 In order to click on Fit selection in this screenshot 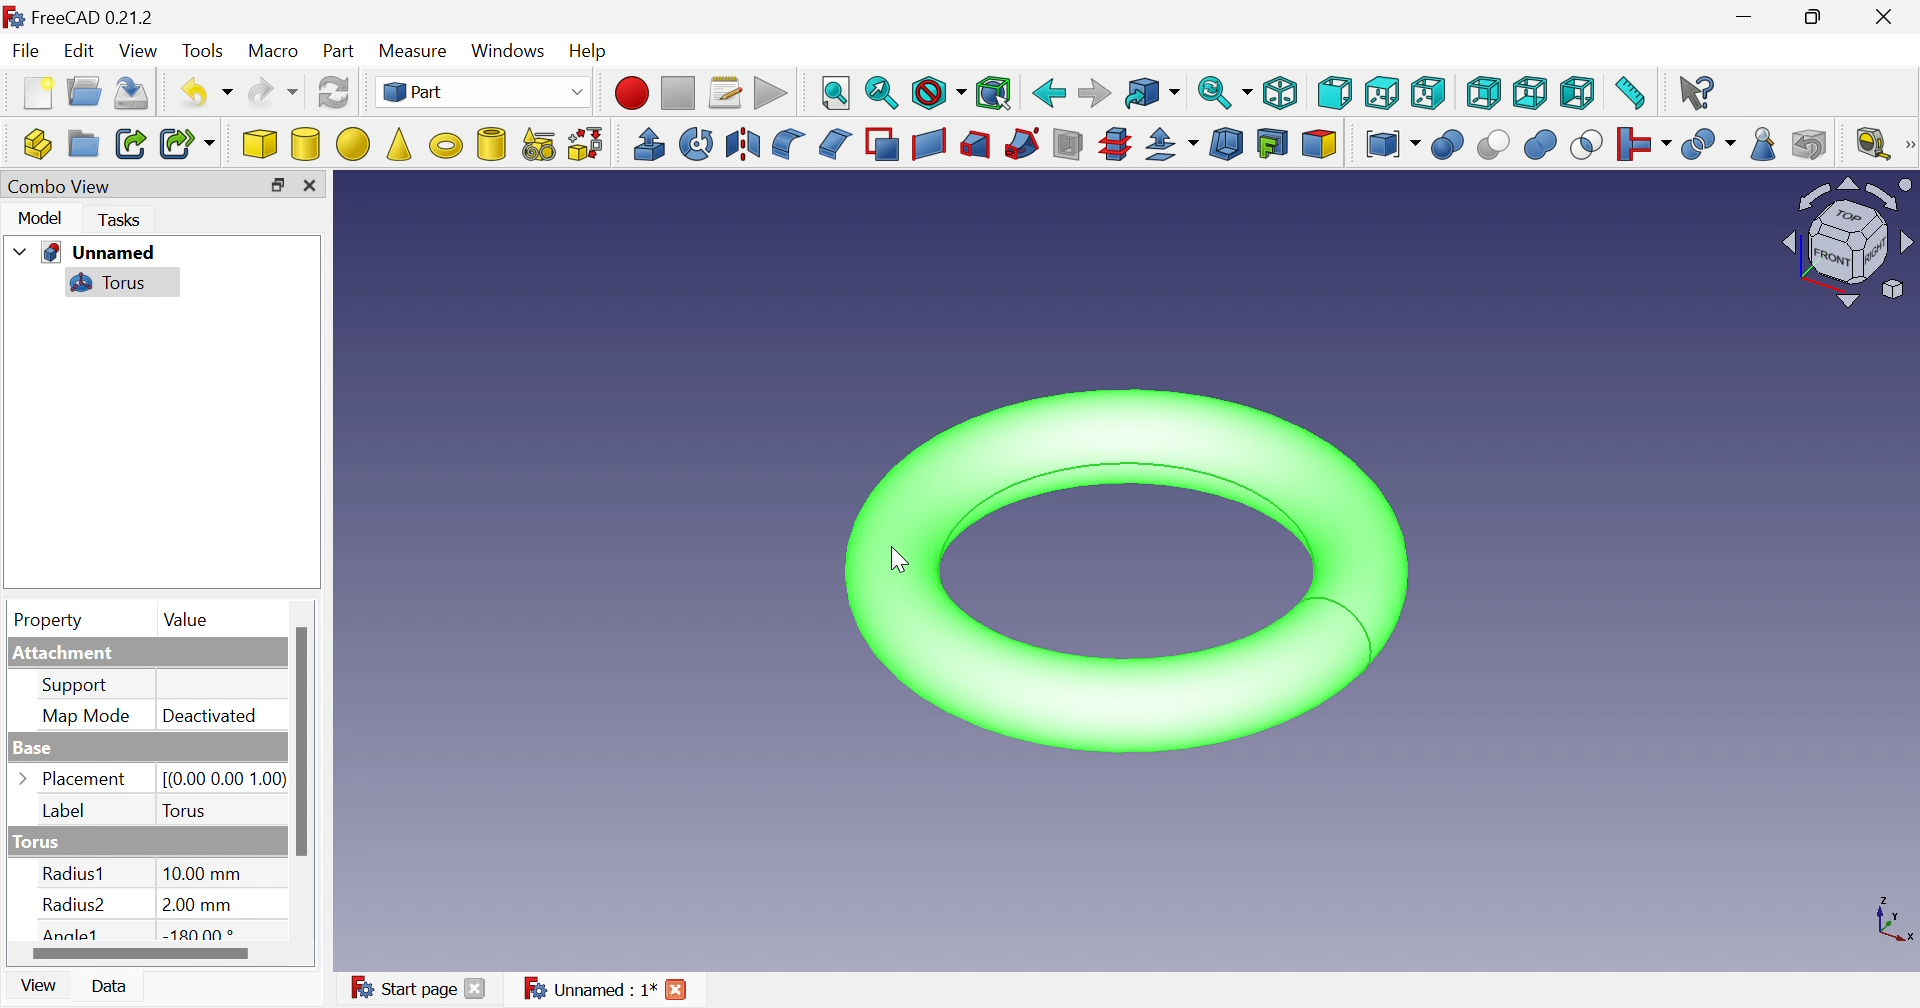, I will do `click(879, 92)`.